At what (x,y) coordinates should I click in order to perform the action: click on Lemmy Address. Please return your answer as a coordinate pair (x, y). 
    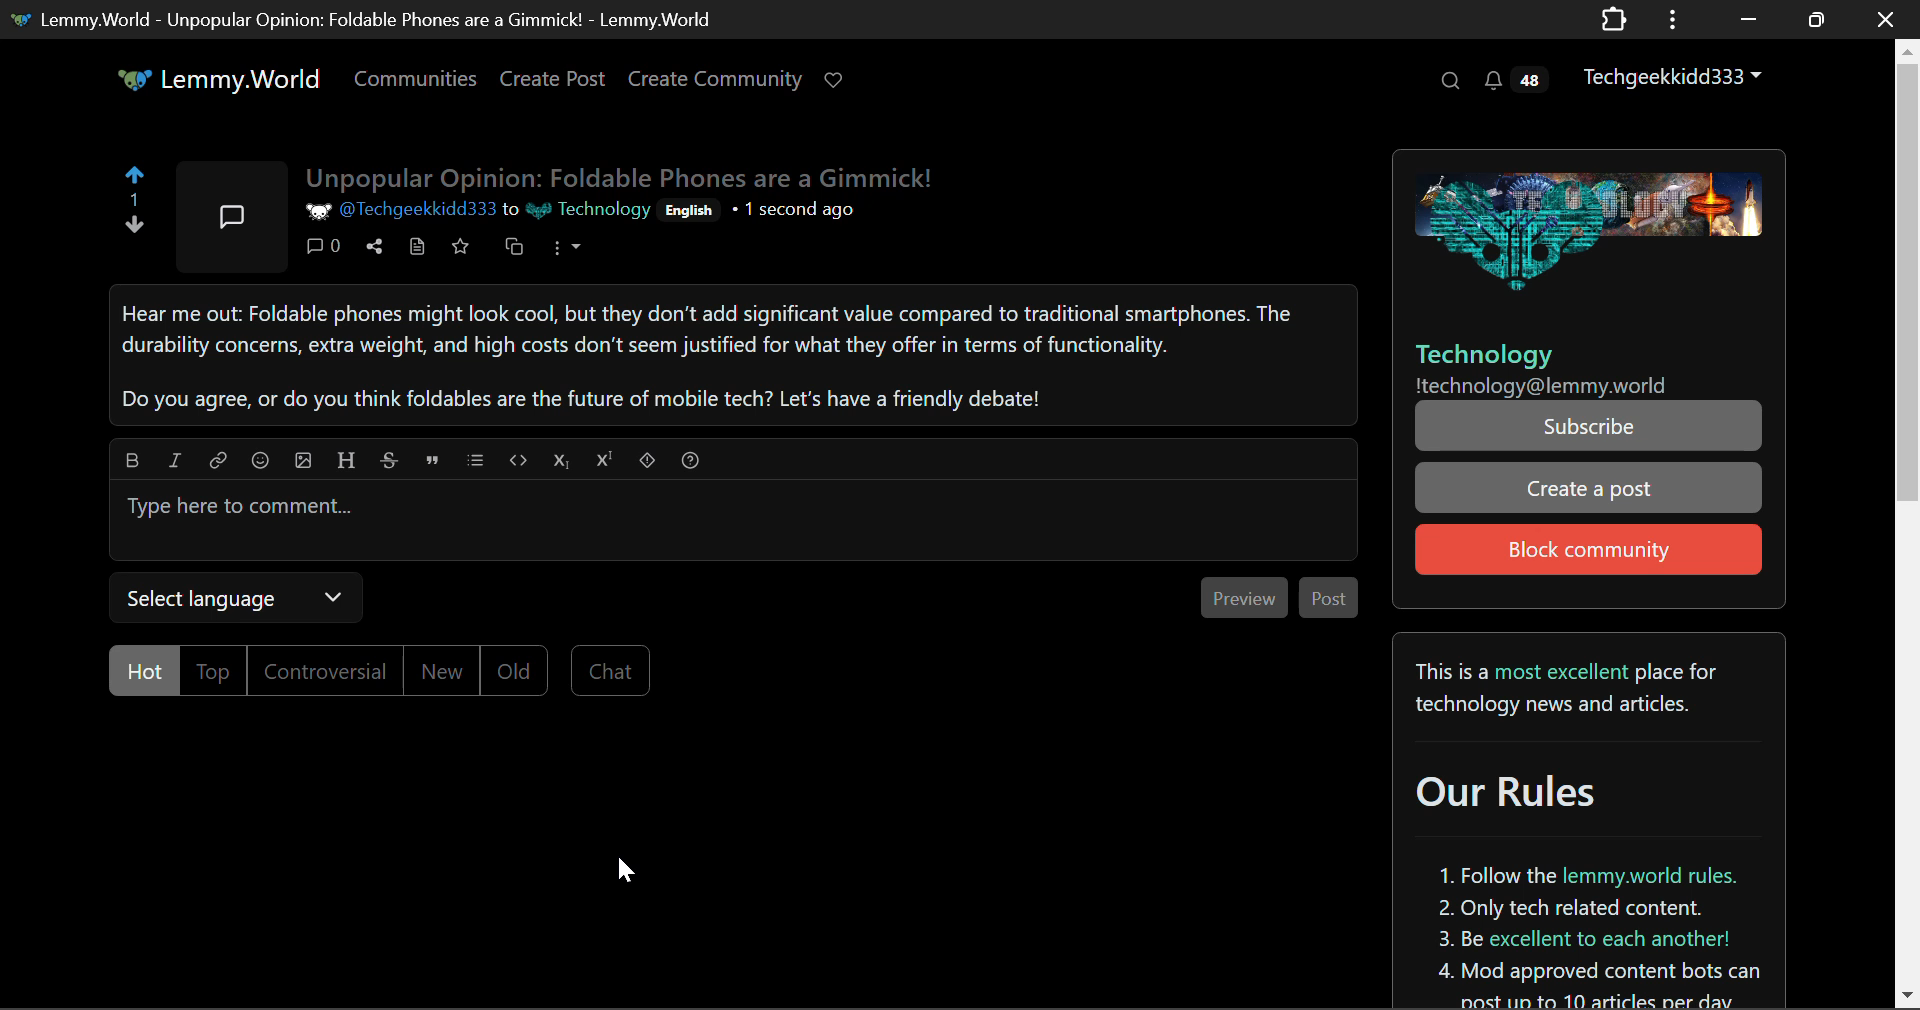
    Looking at the image, I should click on (1543, 385).